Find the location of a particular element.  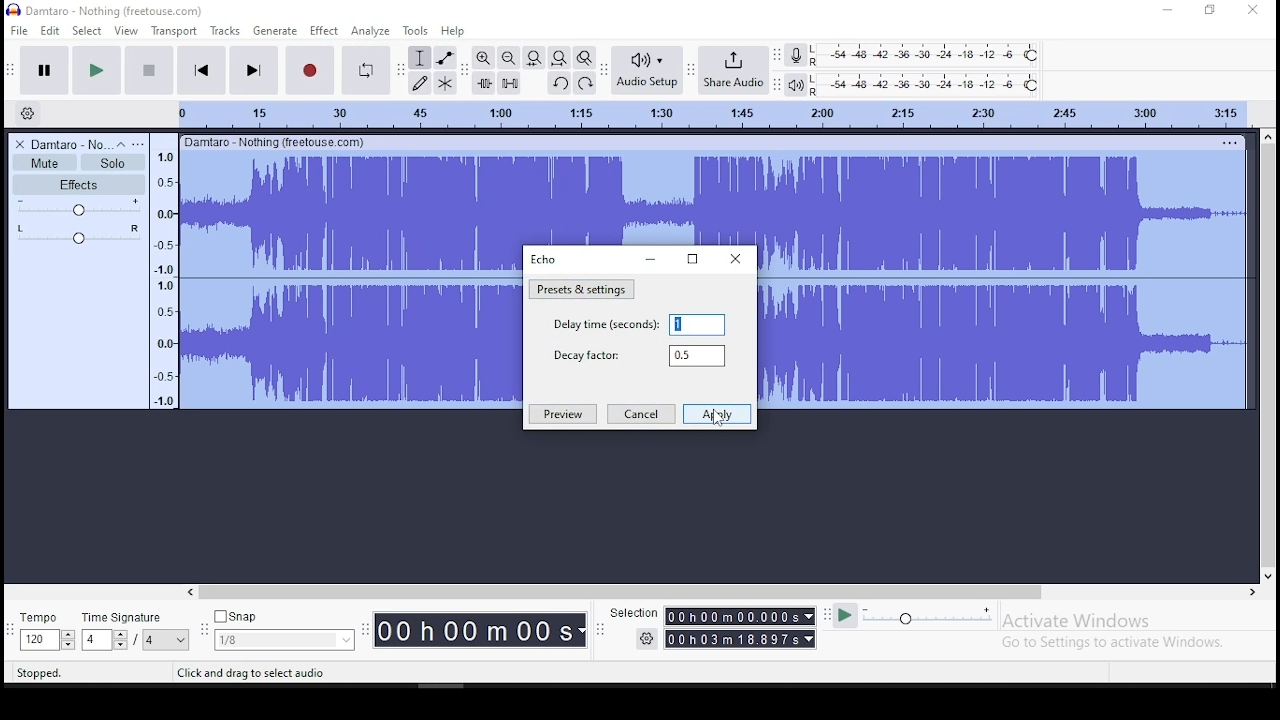

‘Selection is located at coordinates (632, 614).